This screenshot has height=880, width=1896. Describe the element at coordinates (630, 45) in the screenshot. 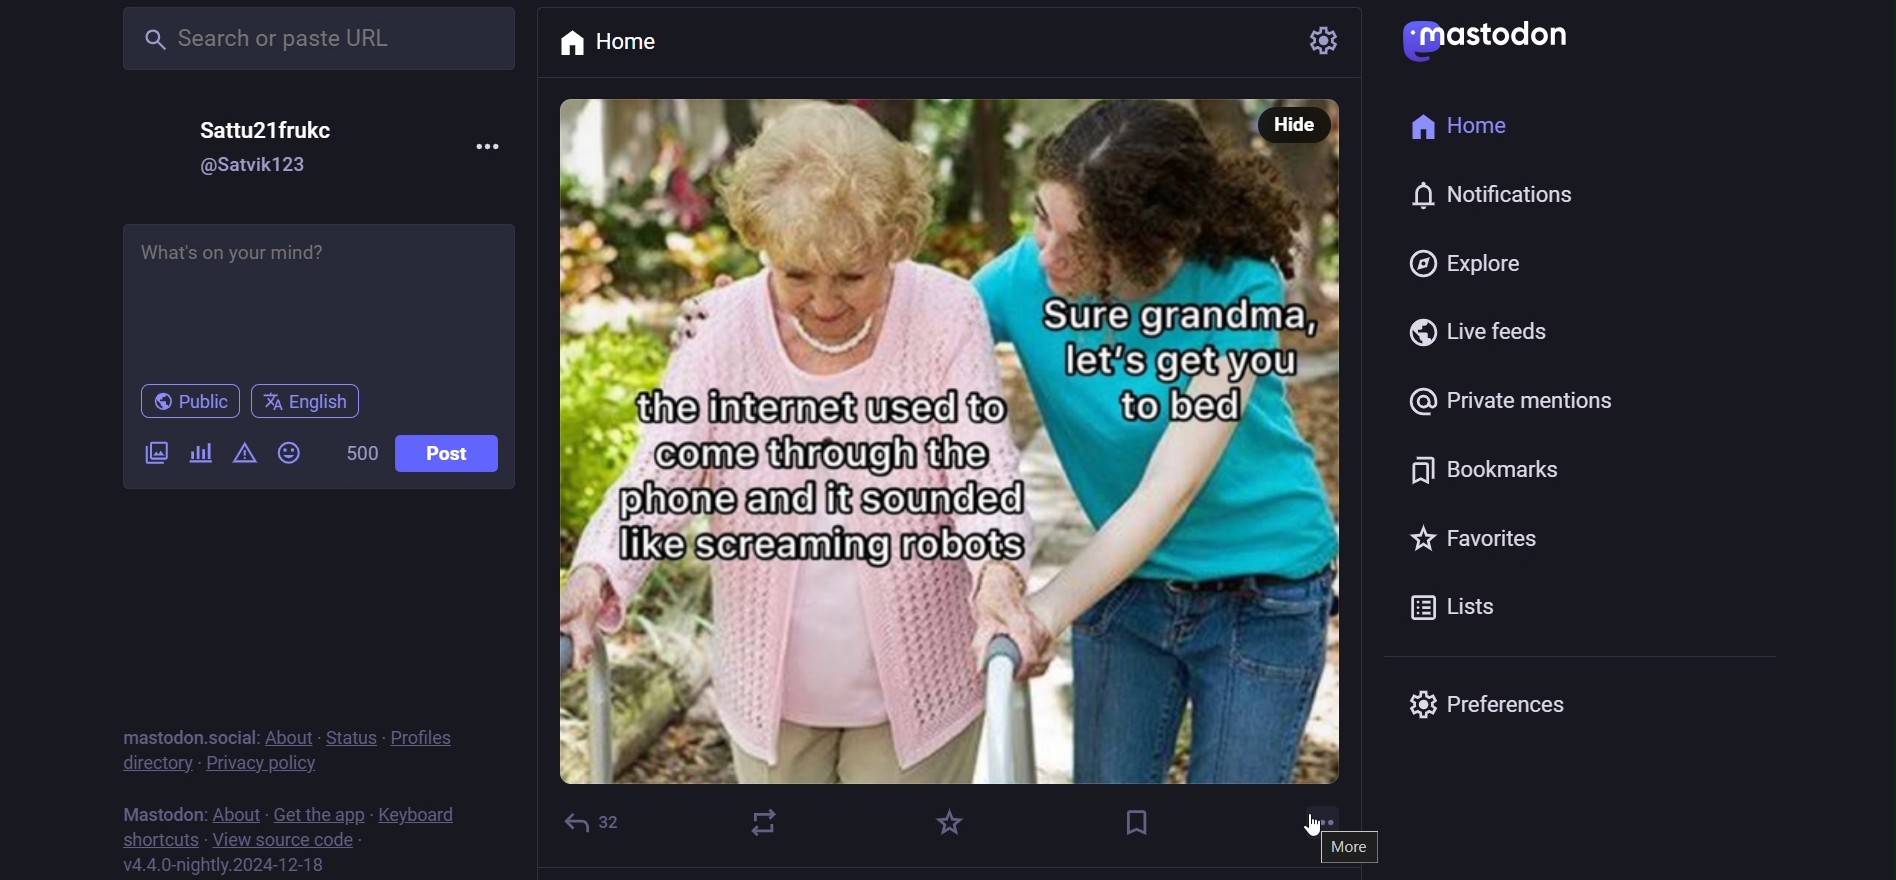

I see `home` at that location.